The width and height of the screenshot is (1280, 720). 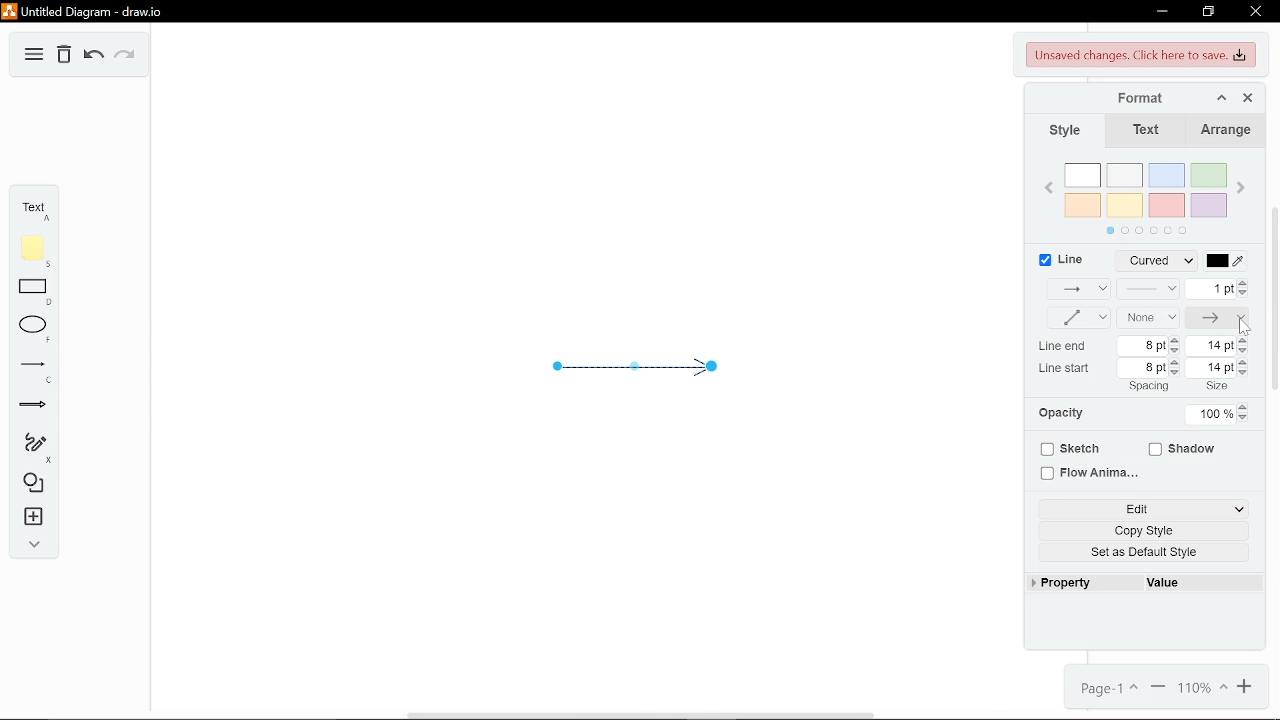 What do you see at coordinates (1212, 289) in the screenshot?
I see `Linewidth` at bounding box center [1212, 289].